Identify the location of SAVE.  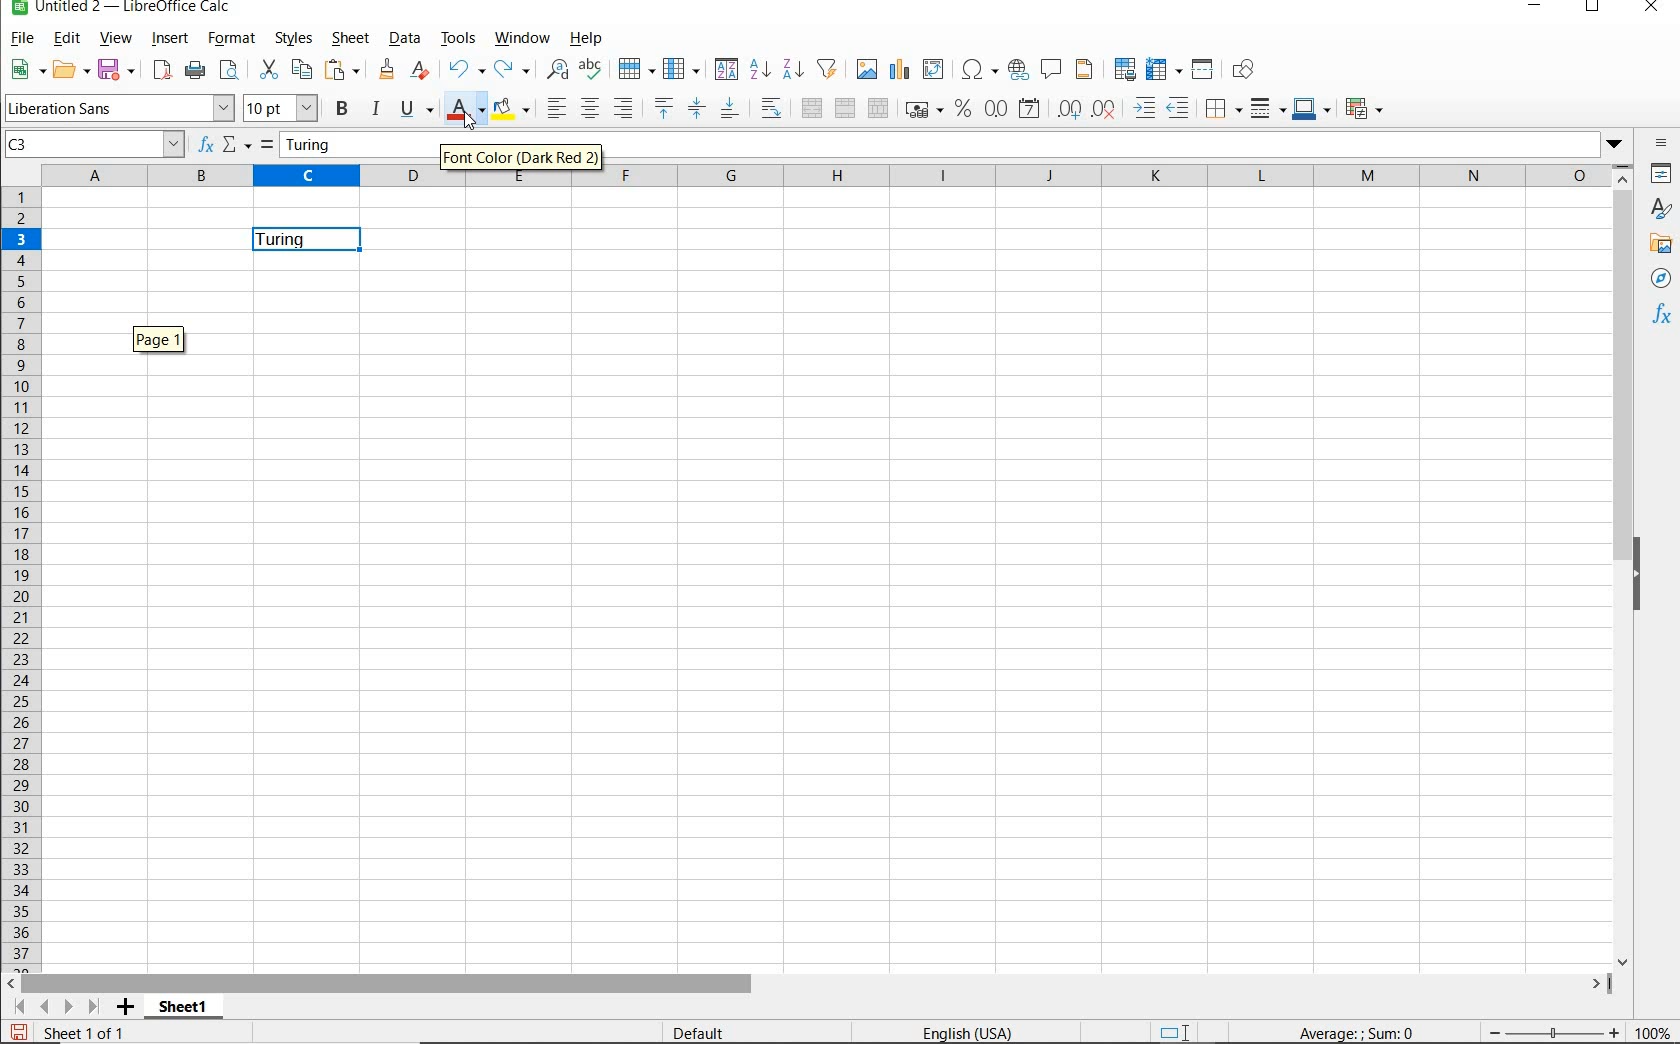
(17, 1033).